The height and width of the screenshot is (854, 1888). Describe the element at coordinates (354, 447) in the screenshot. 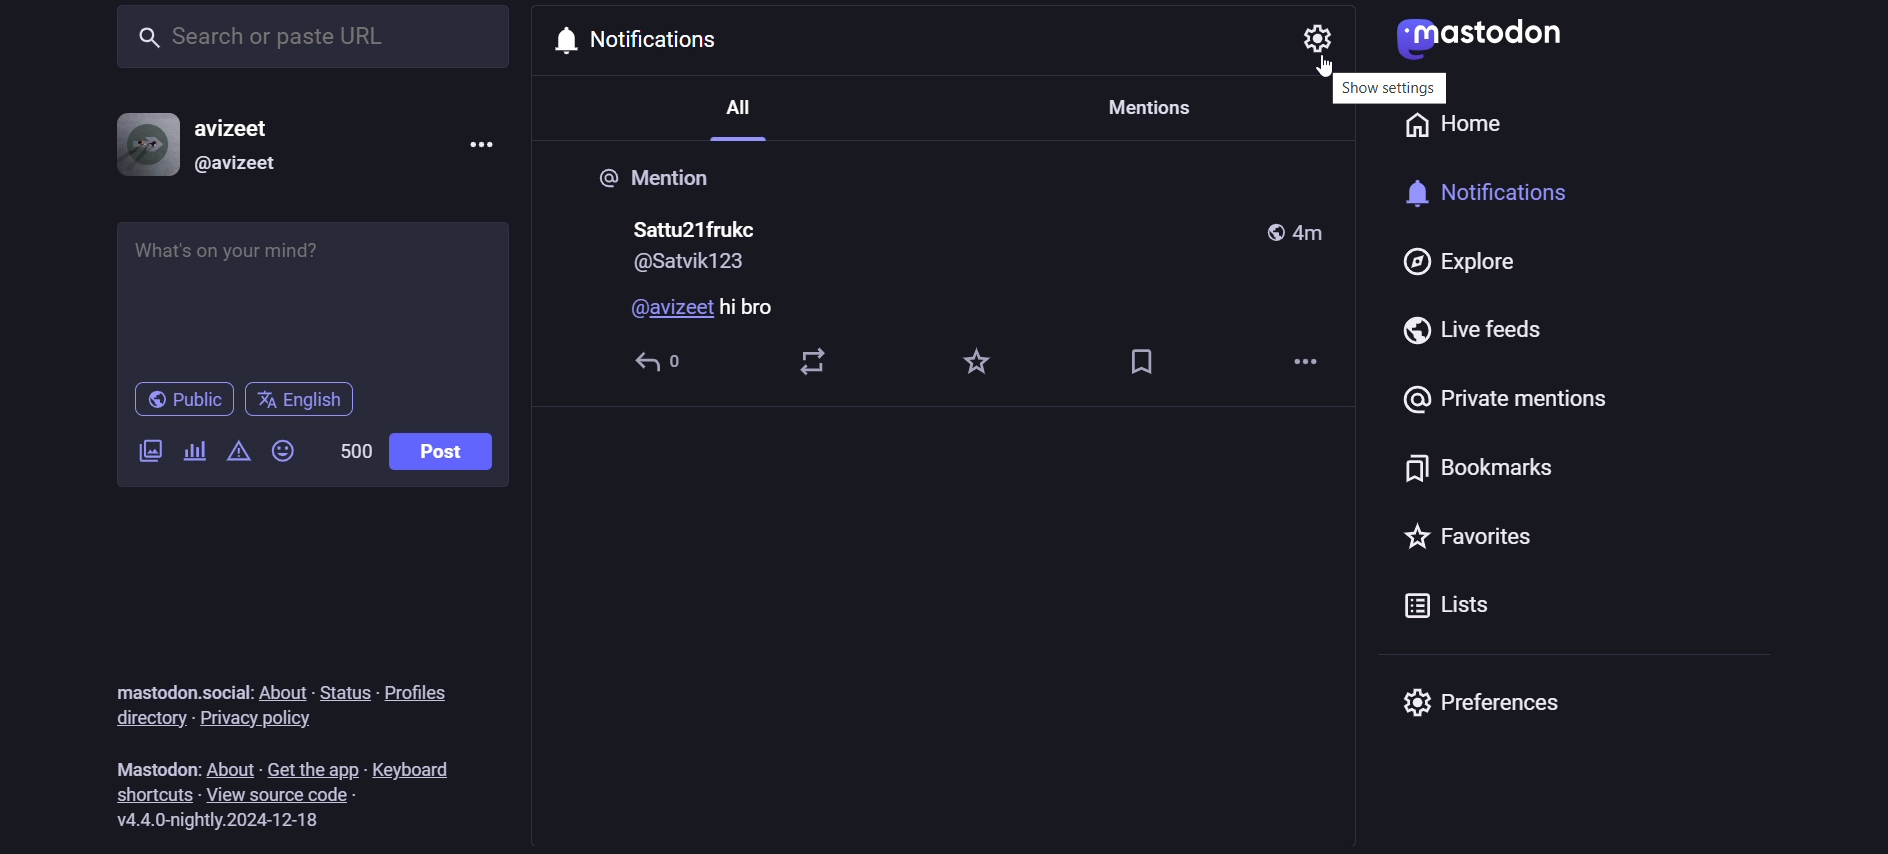

I see `500` at that location.